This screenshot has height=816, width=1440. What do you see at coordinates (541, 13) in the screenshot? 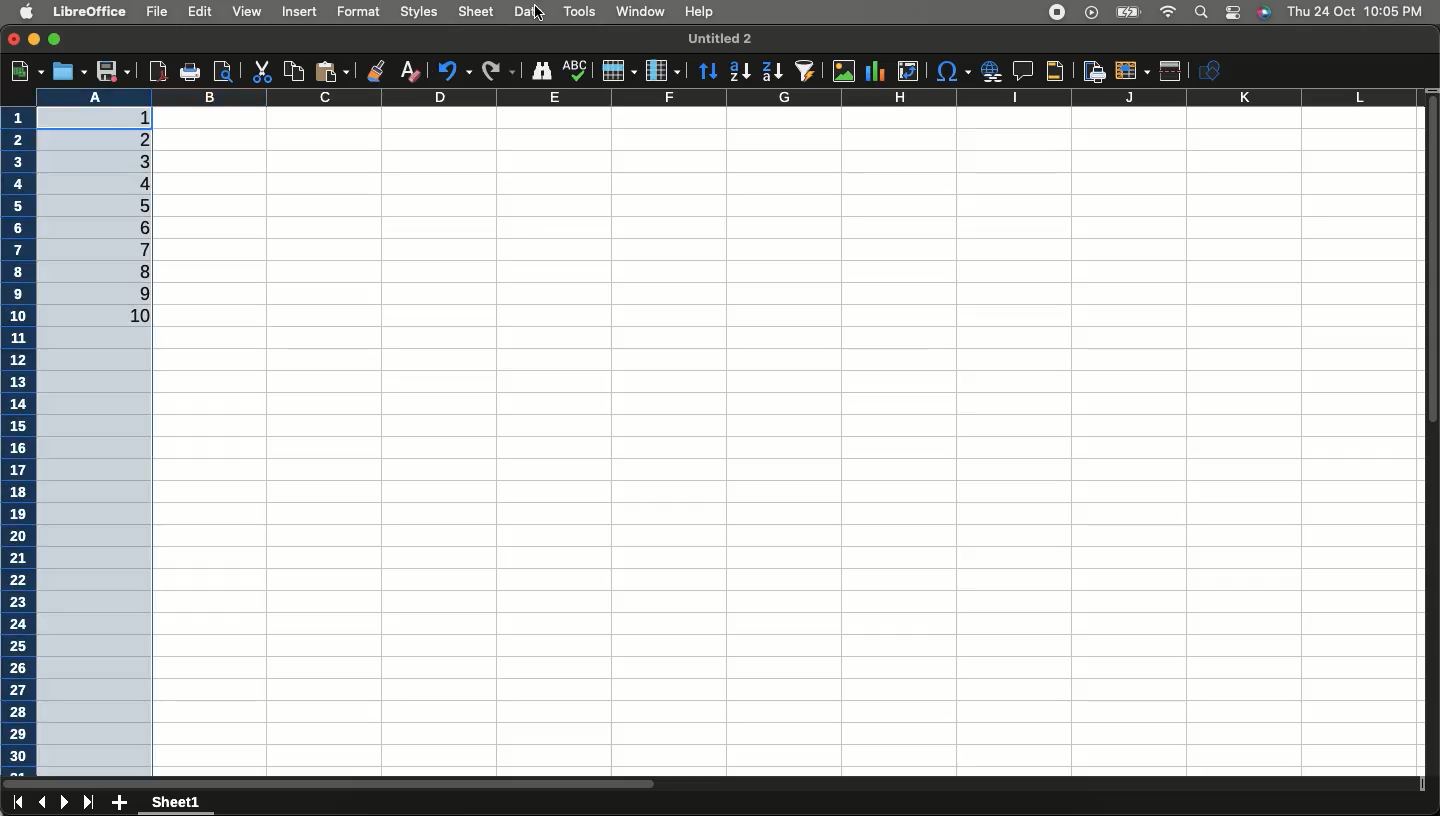
I see `cursor` at bounding box center [541, 13].